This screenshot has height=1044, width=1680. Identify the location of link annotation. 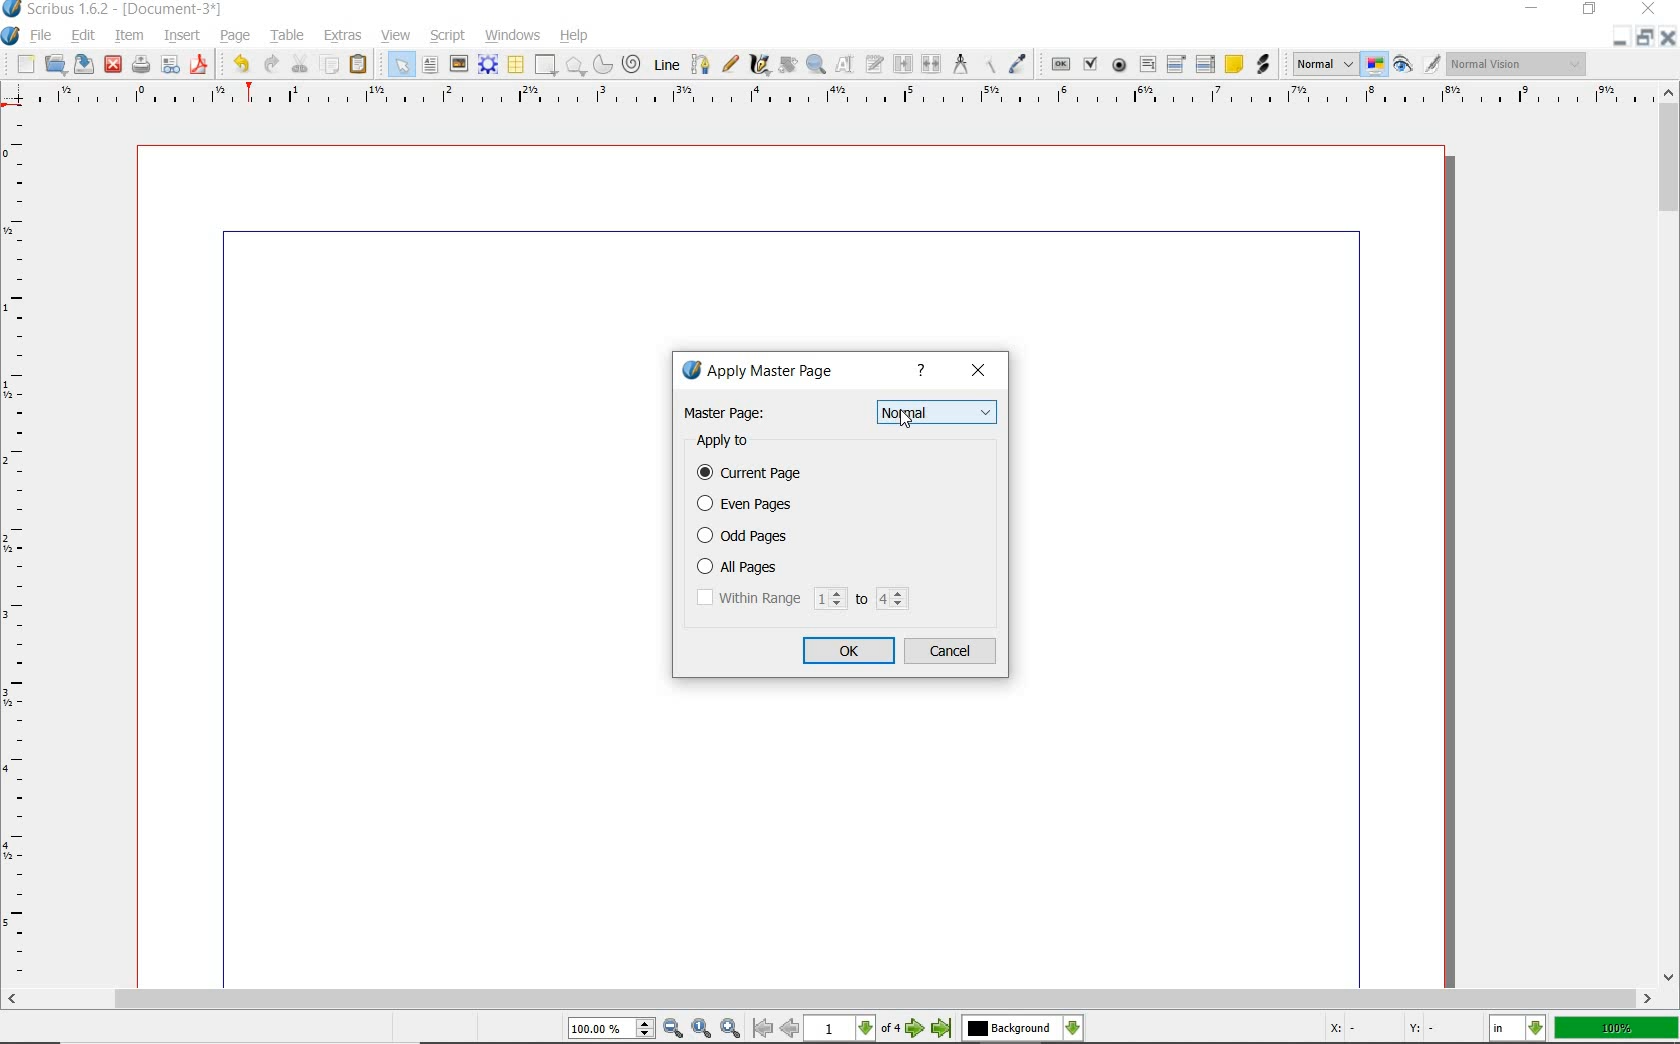
(1263, 64).